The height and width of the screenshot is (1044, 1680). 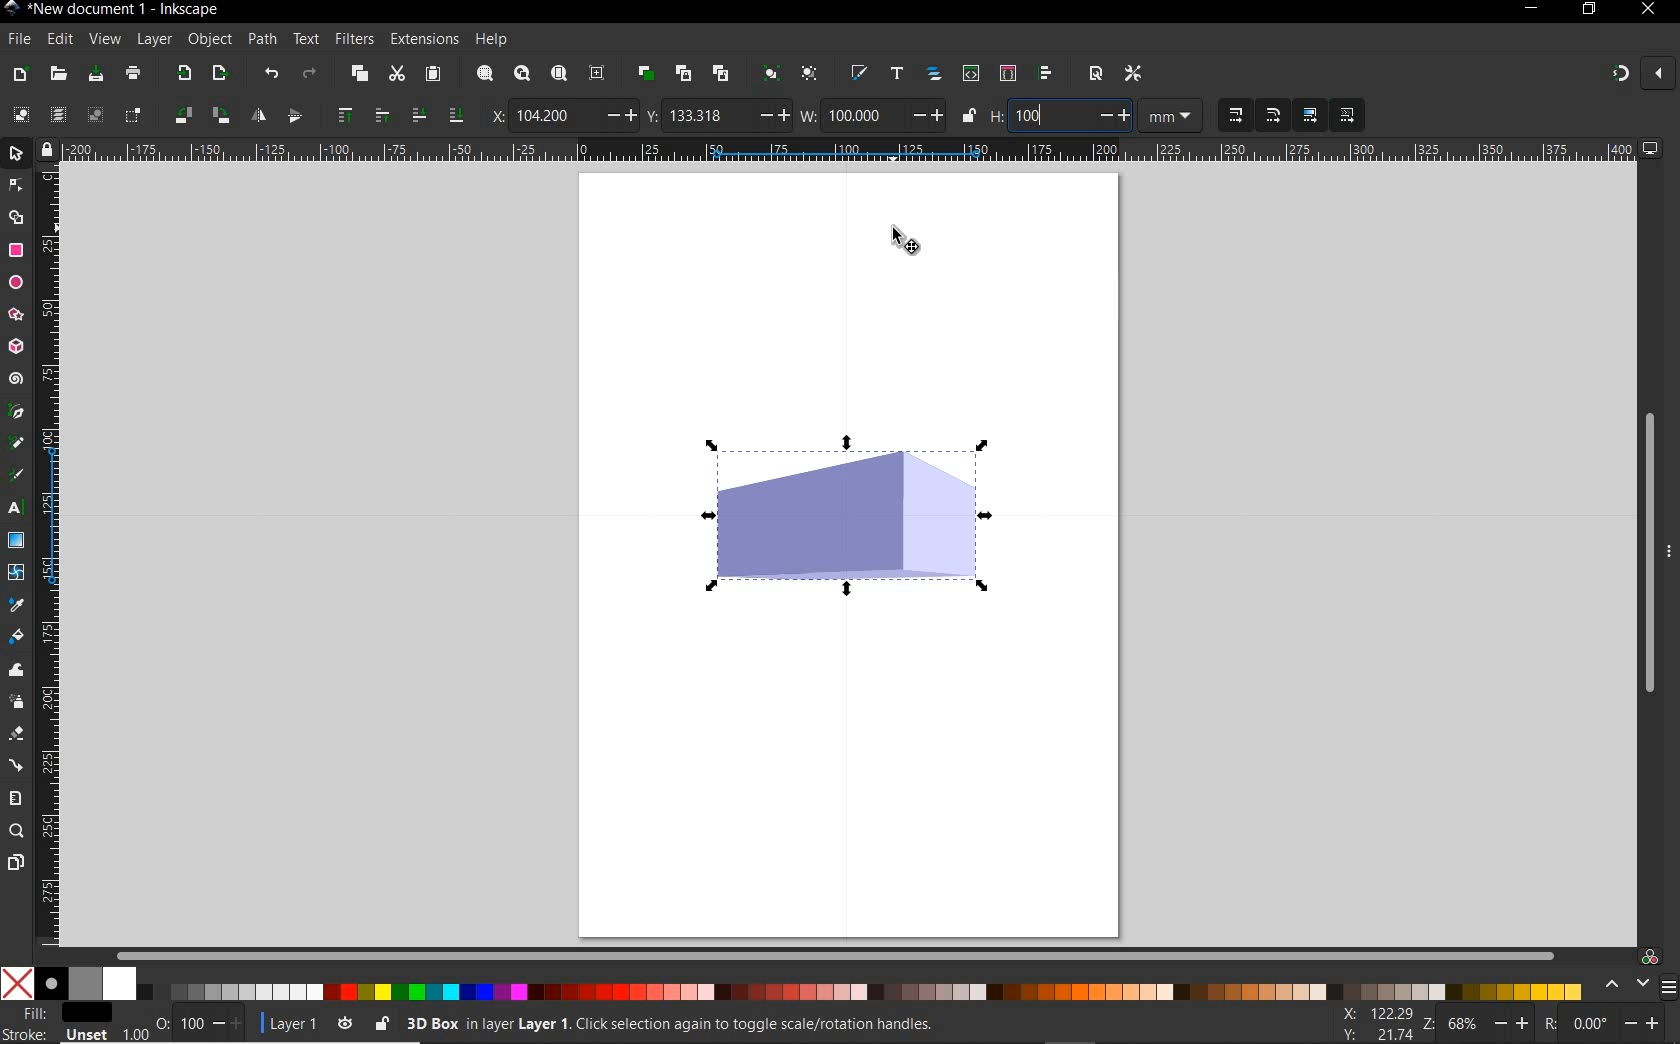 I want to click on star tool, so click(x=16, y=315).